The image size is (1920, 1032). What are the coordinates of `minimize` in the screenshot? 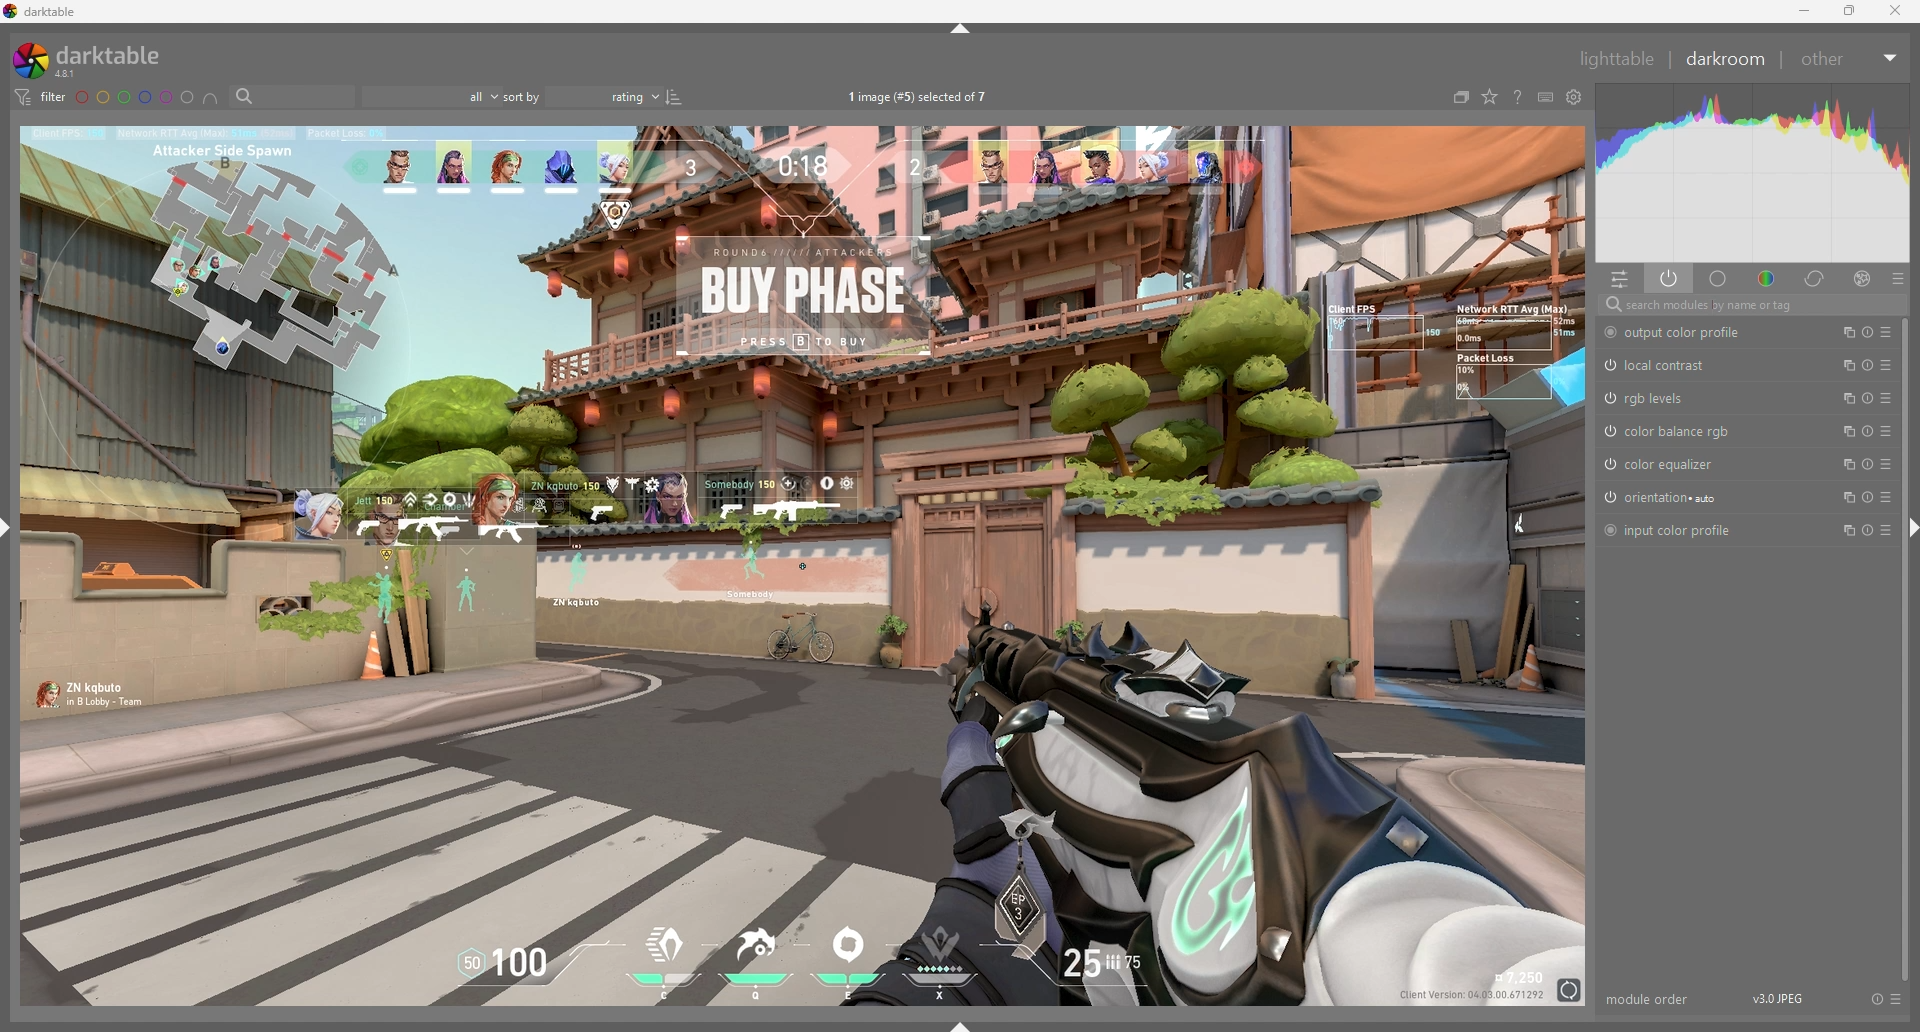 It's located at (1807, 11).